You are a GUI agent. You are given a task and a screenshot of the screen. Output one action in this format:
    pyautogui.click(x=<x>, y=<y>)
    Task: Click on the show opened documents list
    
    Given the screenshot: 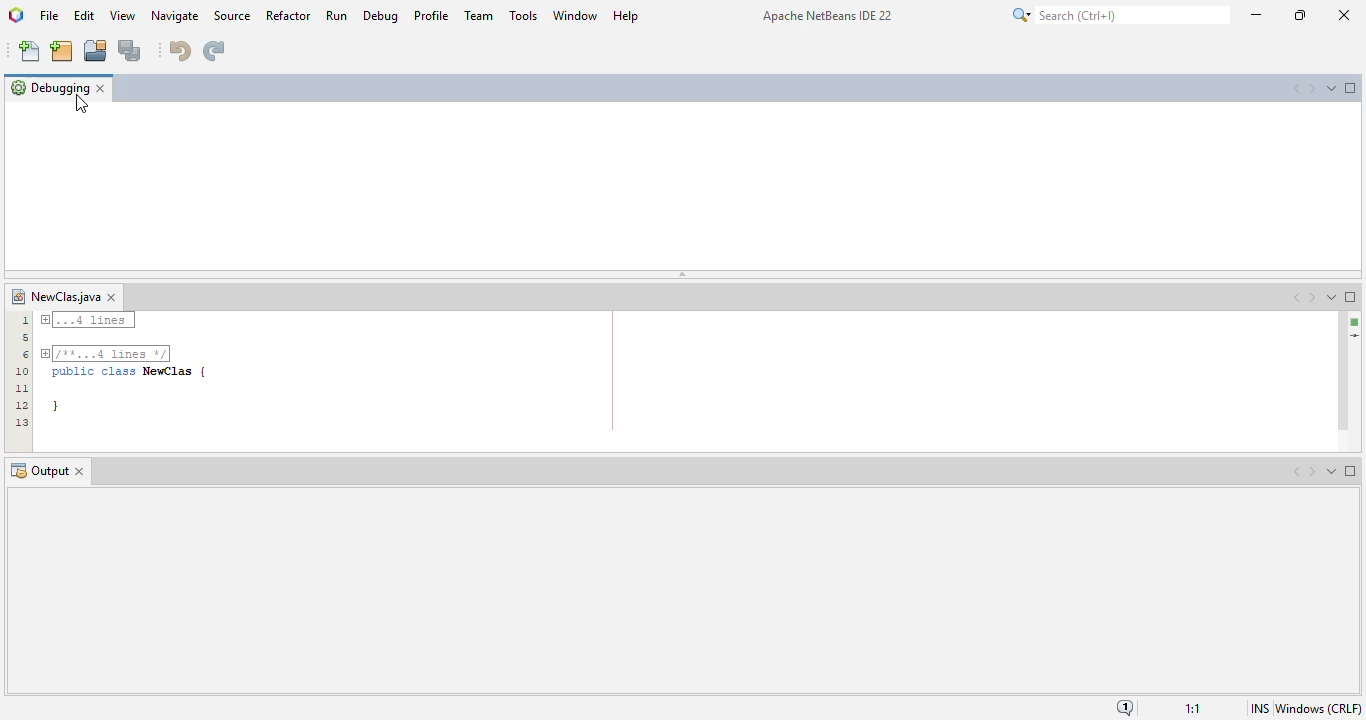 What is the action you would take?
    pyautogui.click(x=1332, y=471)
    